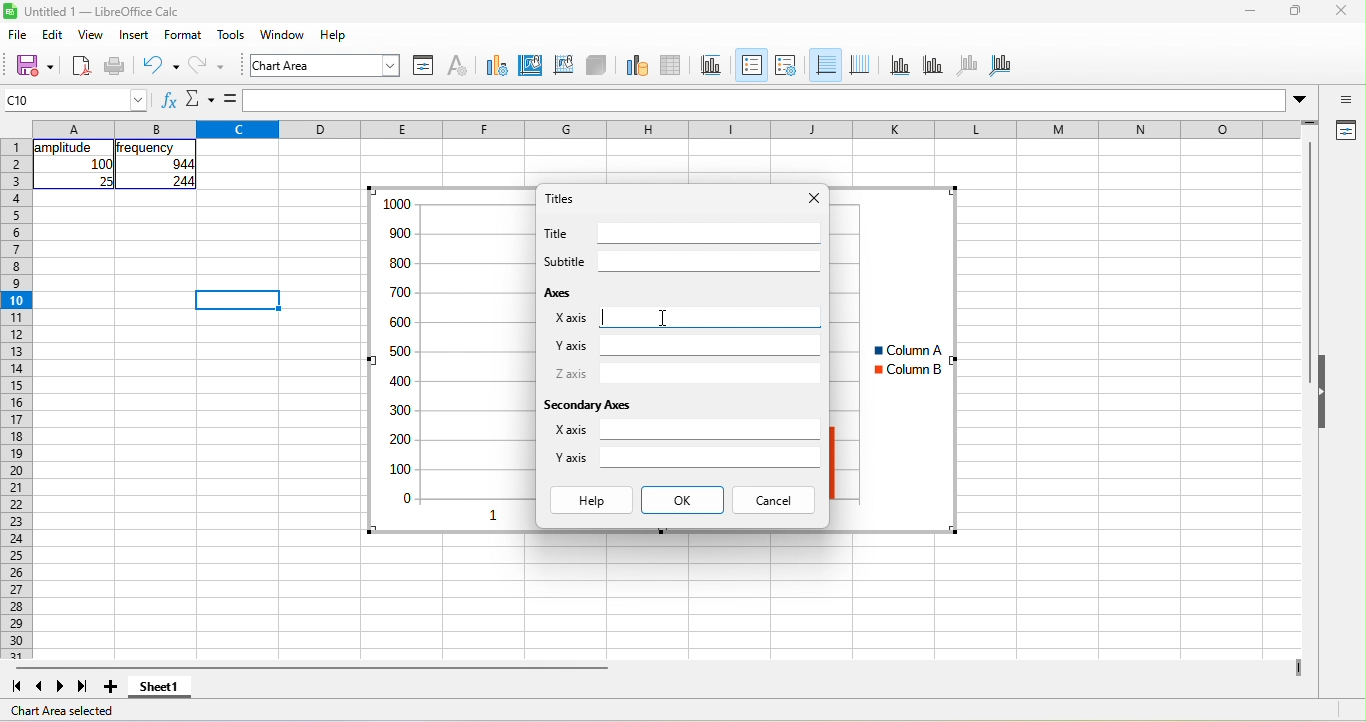 The width and height of the screenshot is (1366, 722). I want to click on data table, so click(672, 66).